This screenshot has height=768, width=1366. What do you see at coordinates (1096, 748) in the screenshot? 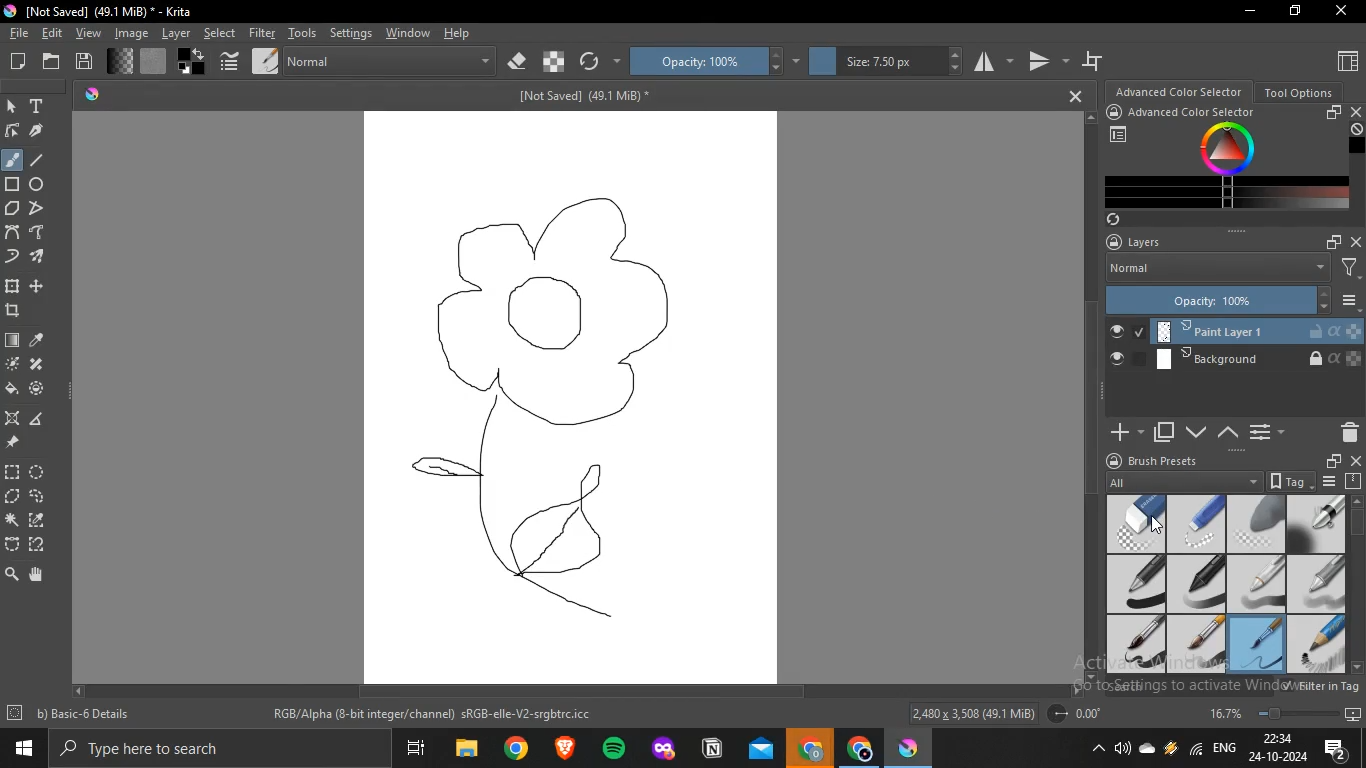
I see `Hidebar` at bounding box center [1096, 748].